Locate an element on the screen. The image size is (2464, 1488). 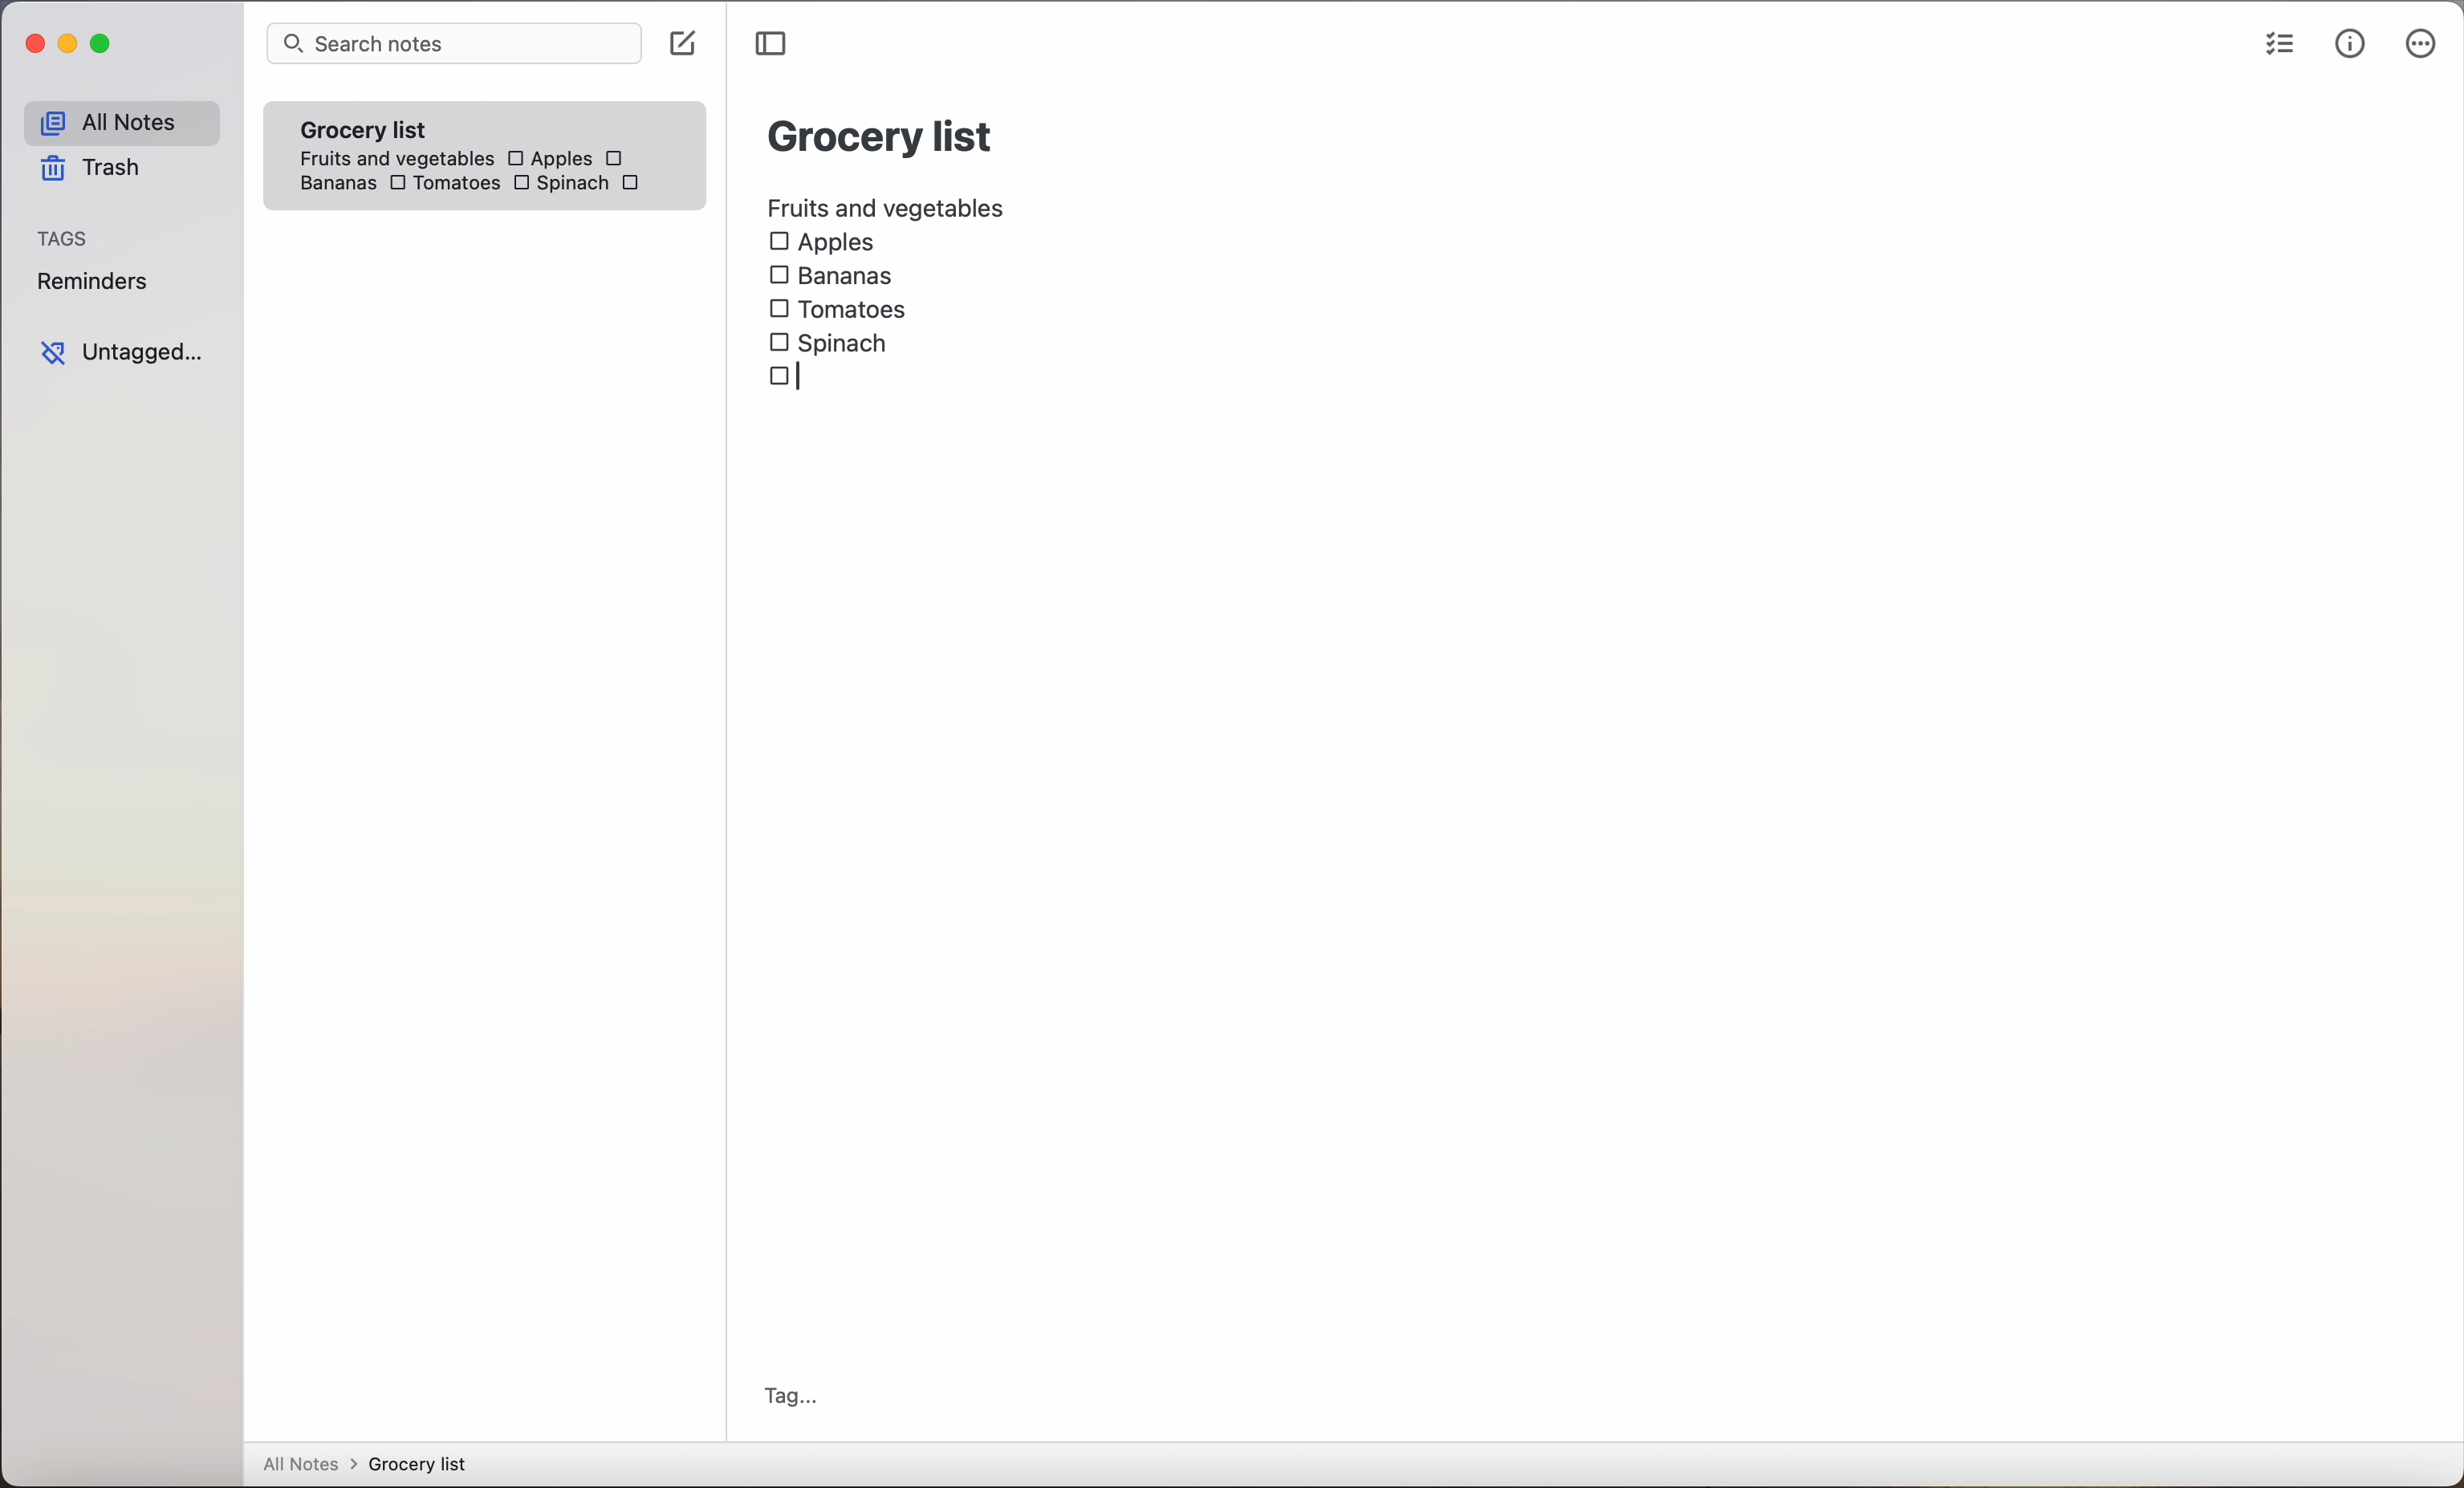
tag is located at coordinates (791, 1396).